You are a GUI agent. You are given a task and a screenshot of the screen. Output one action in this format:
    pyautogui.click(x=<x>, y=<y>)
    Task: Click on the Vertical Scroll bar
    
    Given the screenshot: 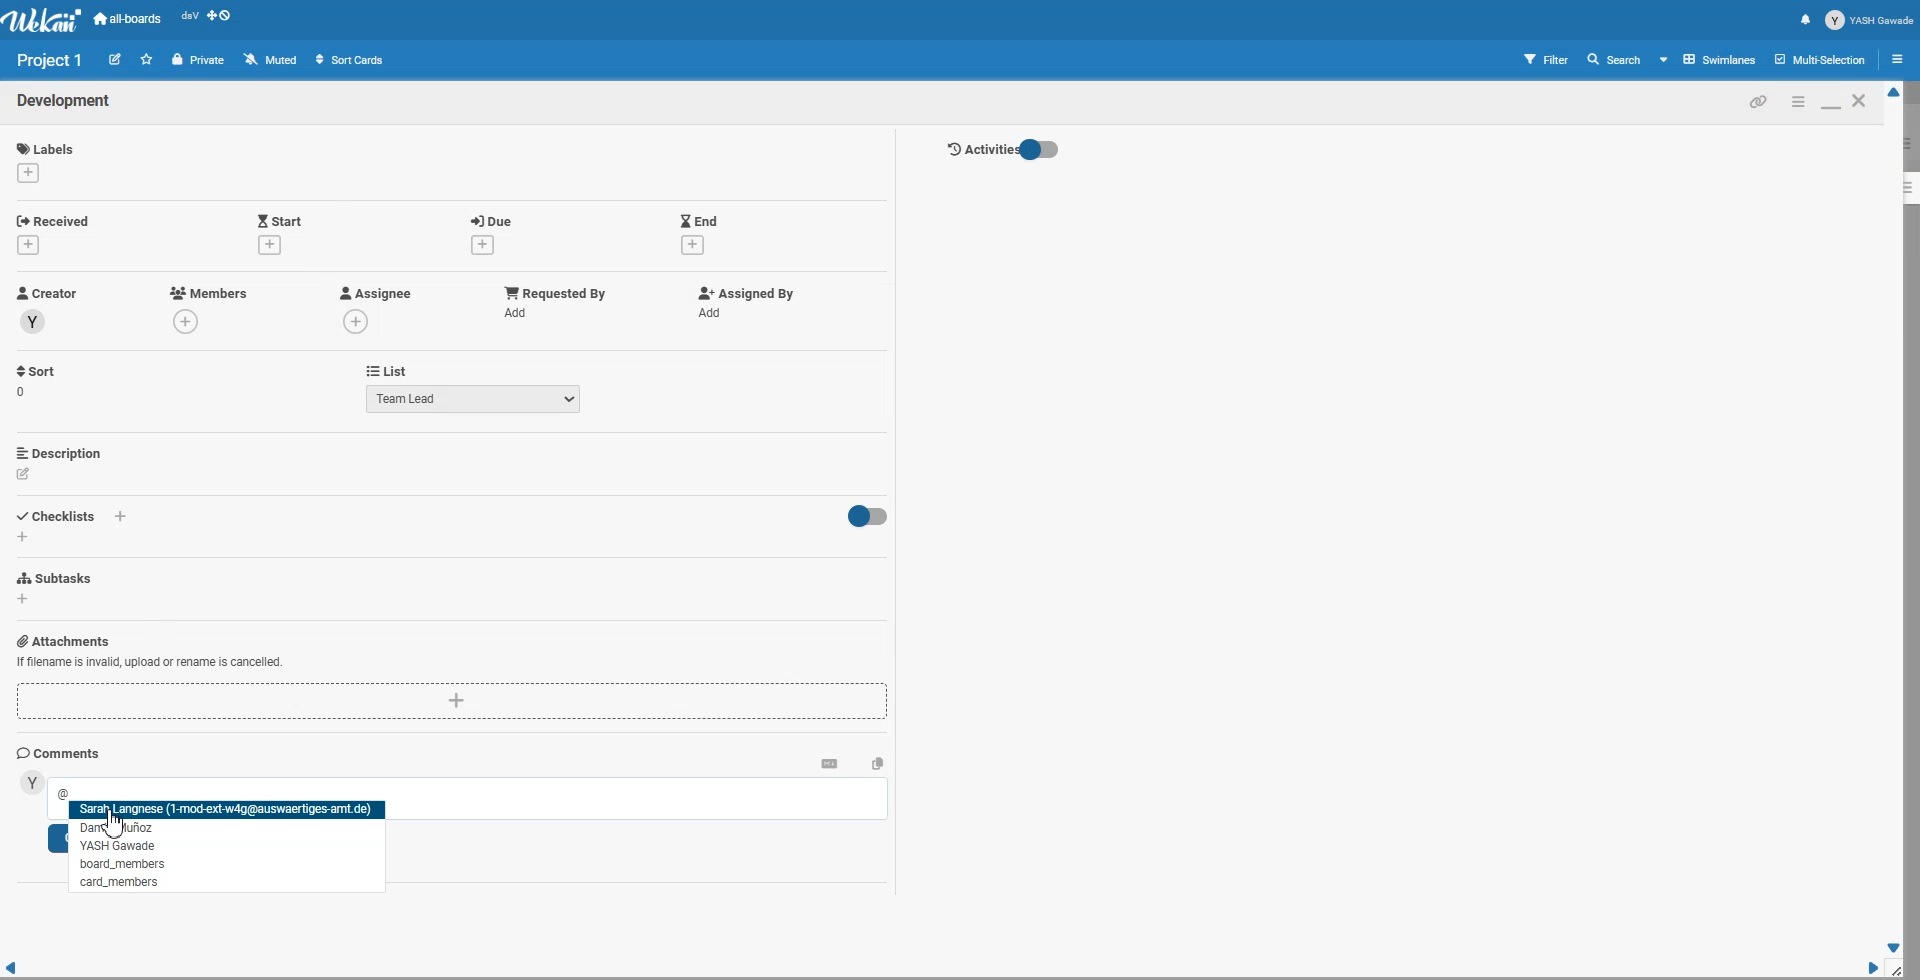 What is the action you would take?
    pyautogui.click(x=1895, y=520)
    